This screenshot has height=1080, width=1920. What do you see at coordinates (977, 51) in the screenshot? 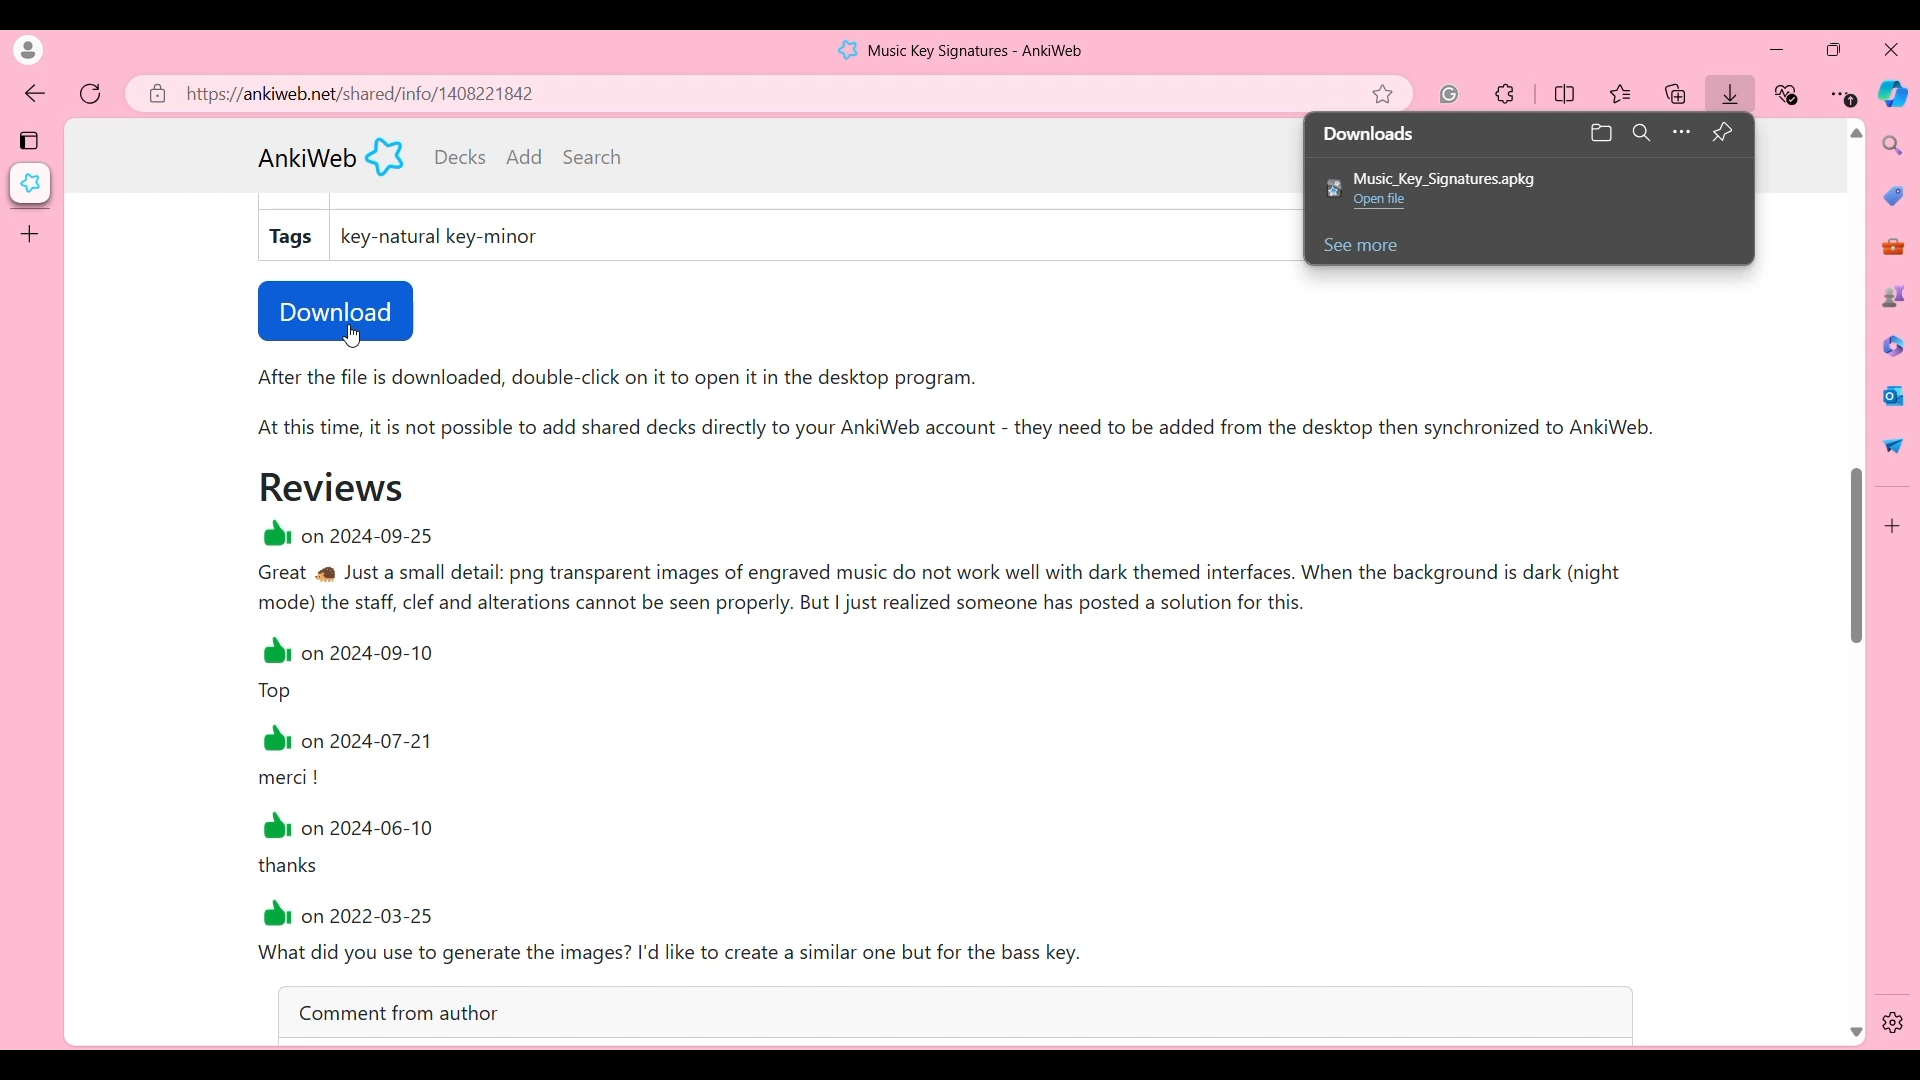
I see `Music Key Signatures - AnkiWeb` at bounding box center [977, 51].